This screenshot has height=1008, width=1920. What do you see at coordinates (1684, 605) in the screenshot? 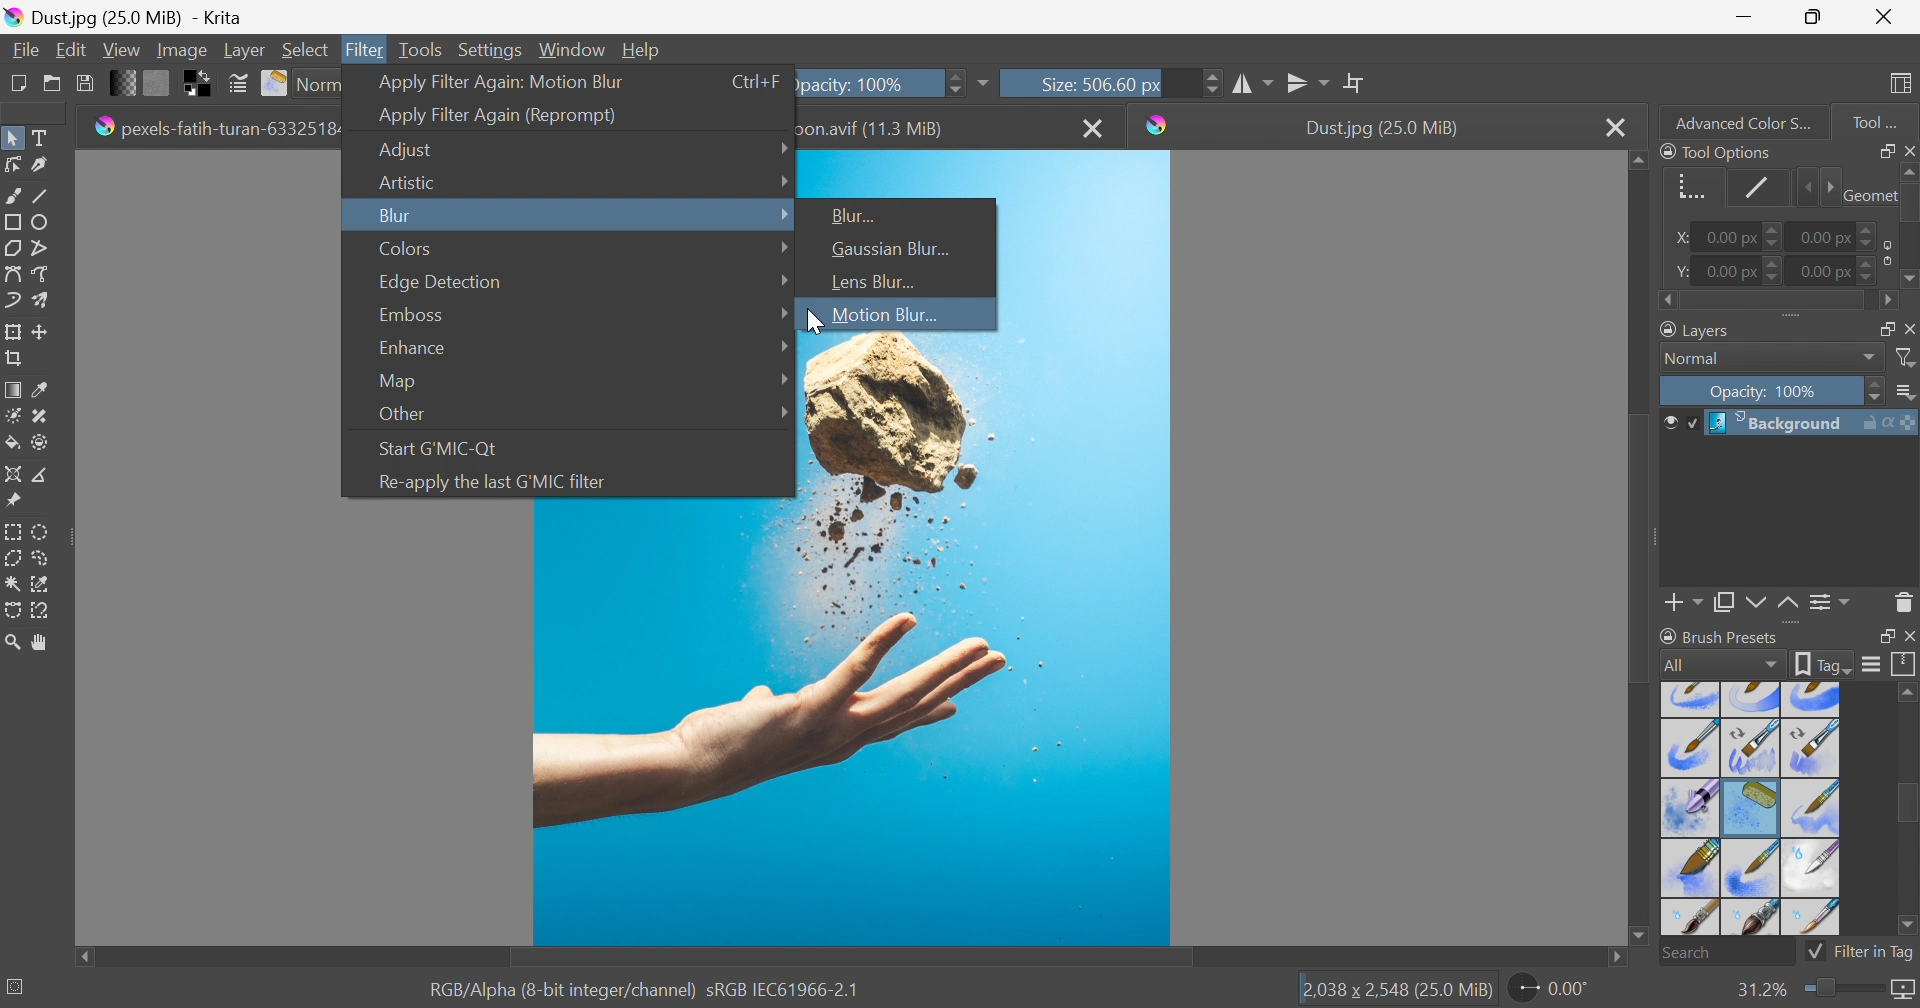
I see `Add Layer` at bounding box center [1684, 605].